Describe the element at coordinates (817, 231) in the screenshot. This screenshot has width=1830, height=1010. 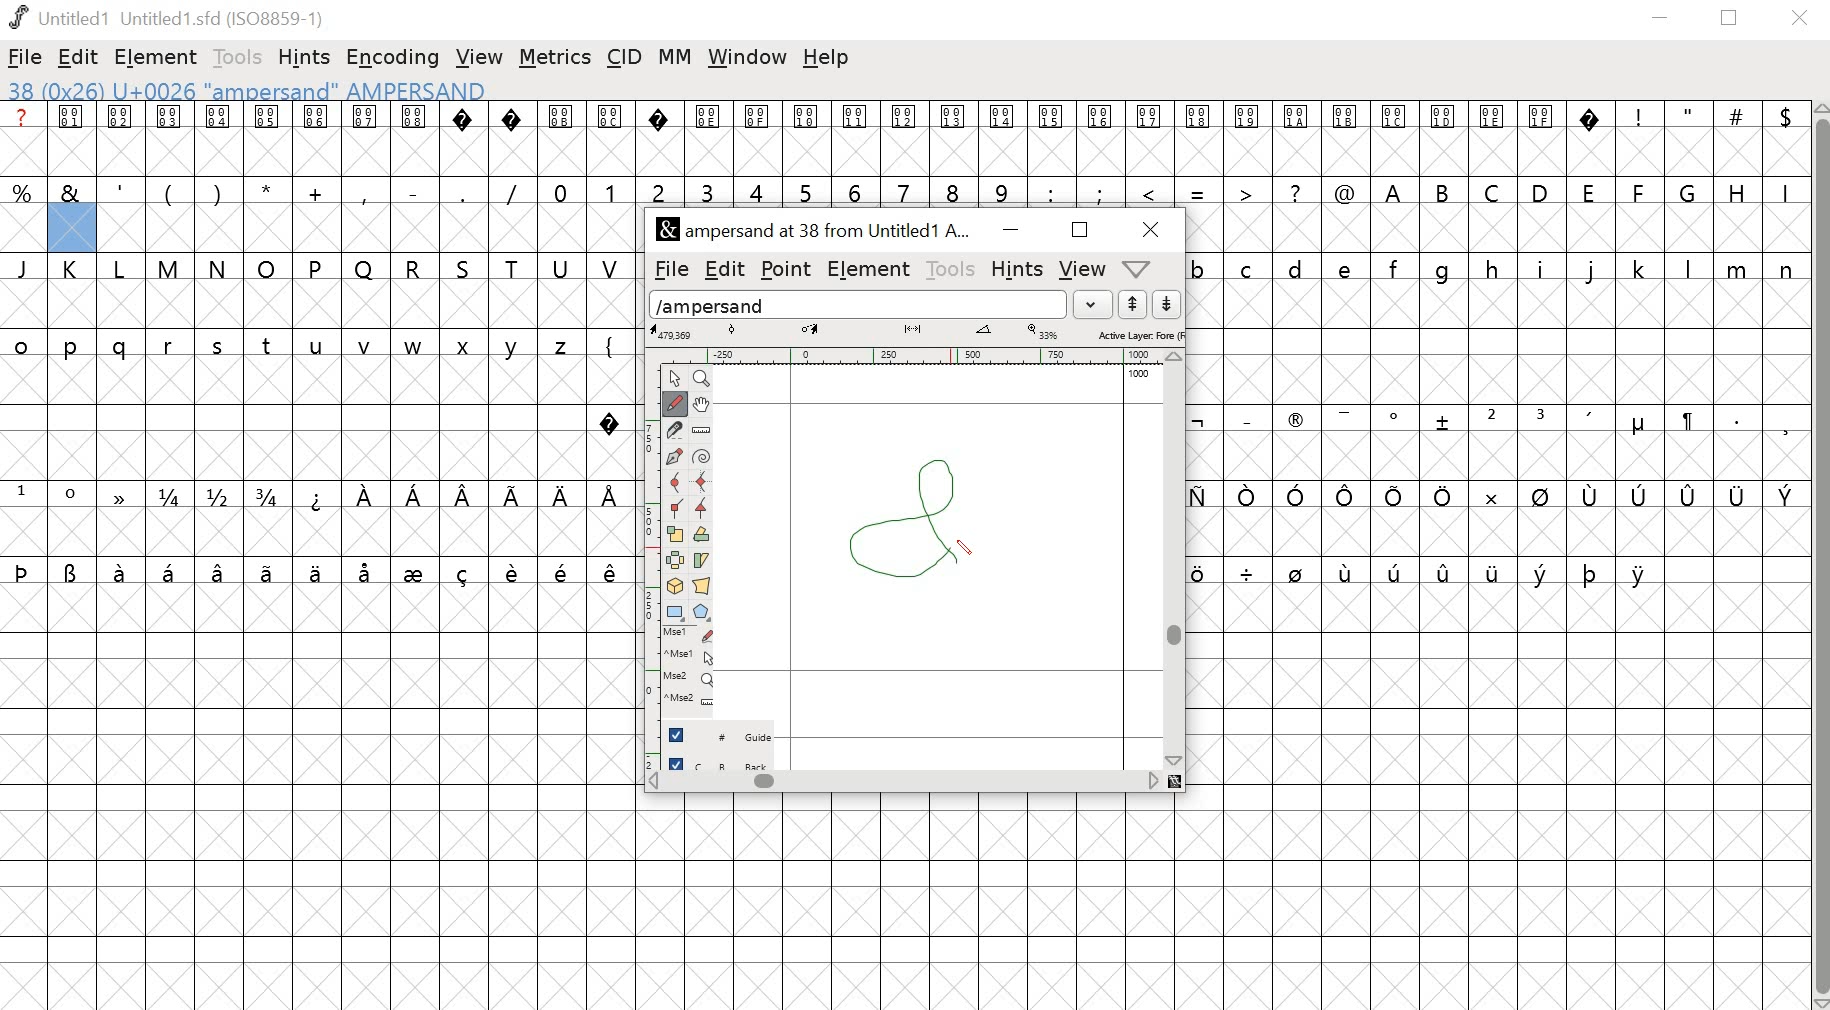
I see `ampersand at 38 from Untitled1 A...` at that location.